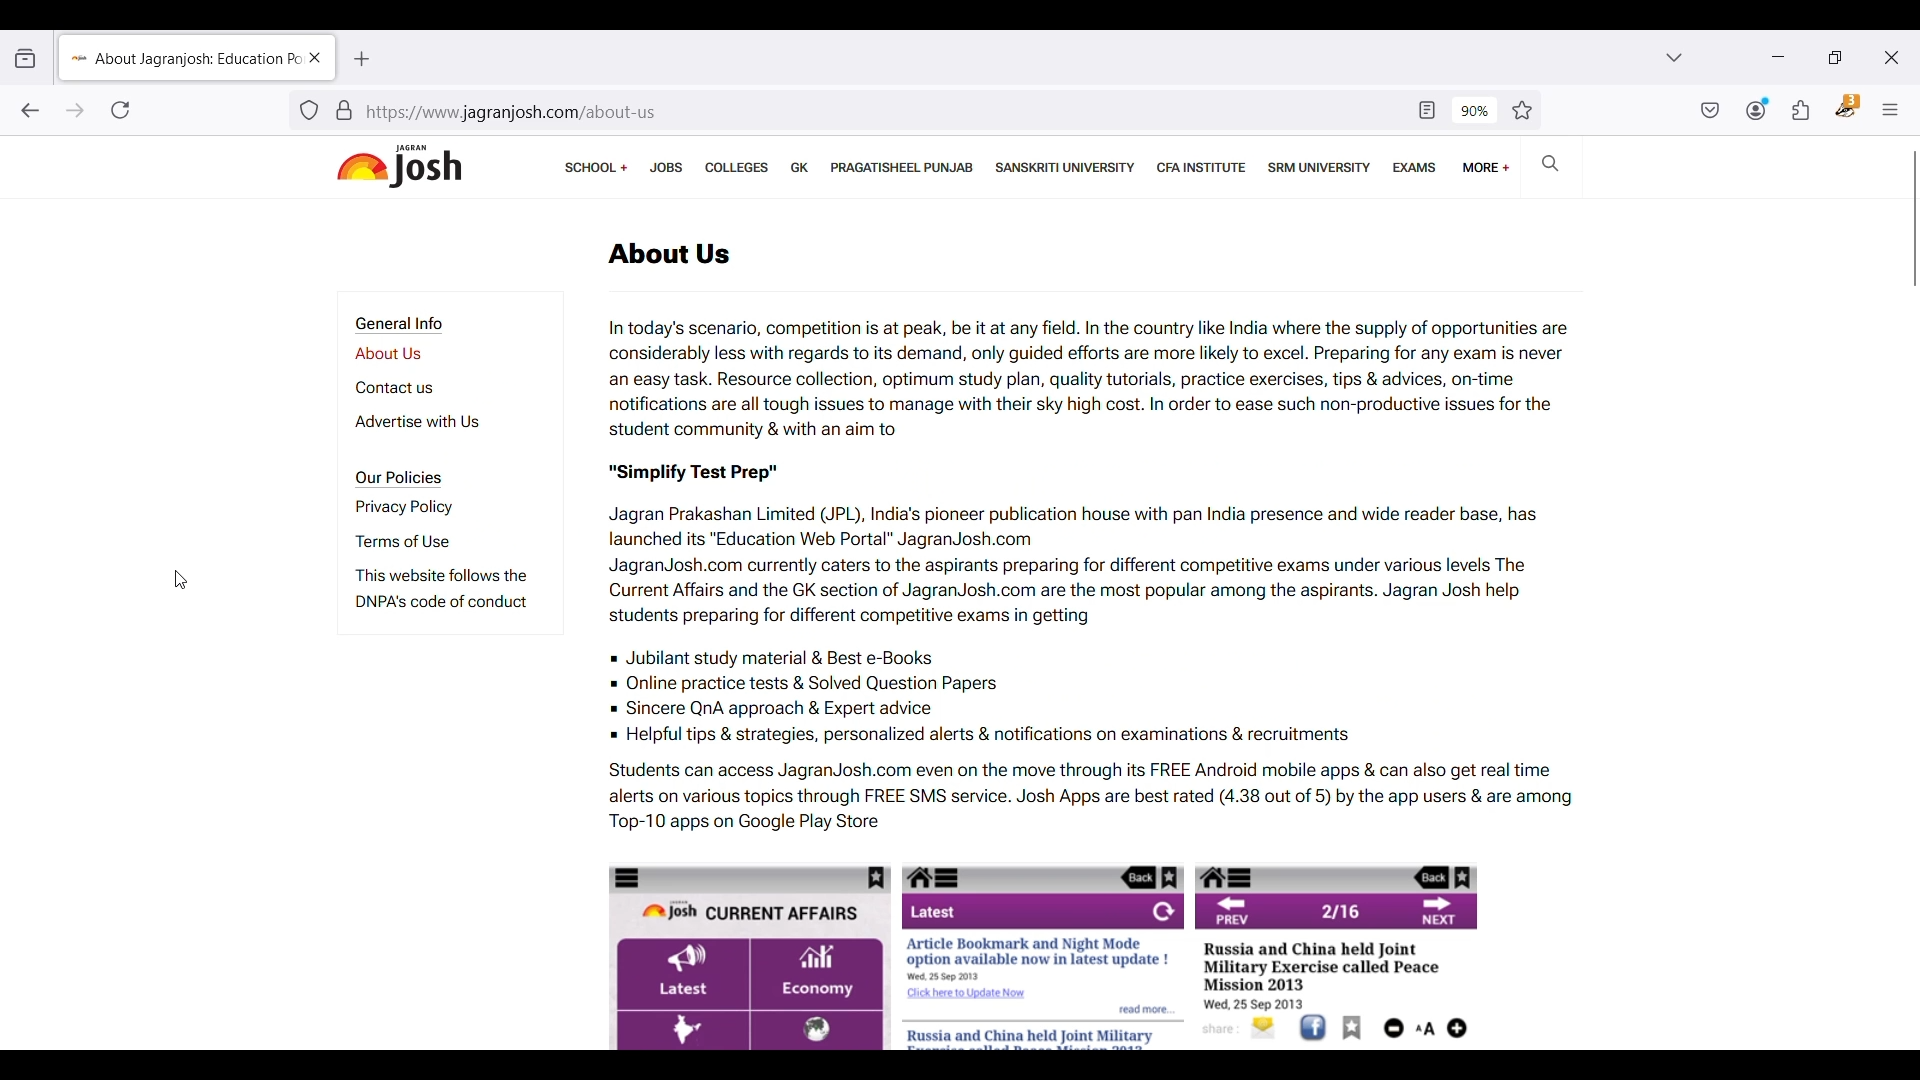 This screenshot has height=1080, width=1920. What do you see at coordinates (1078, 562) in the screenshot?
I see `Jagran Prakashan Limited (JPL), India’s pioneer publication house with pan India presence and wide reader base, has
launched its “Education Web Portal” JagranJosh.com

JagranJosh.com currently caters to the aspirants preparing for different competitive exams under various levels The
Current Affairs and the GK section of JagranJosh.com are the most popular among the aspirants. Jagran Josh help
students preparing for different competitive exams in getting` at bounding box center [1078, 562].